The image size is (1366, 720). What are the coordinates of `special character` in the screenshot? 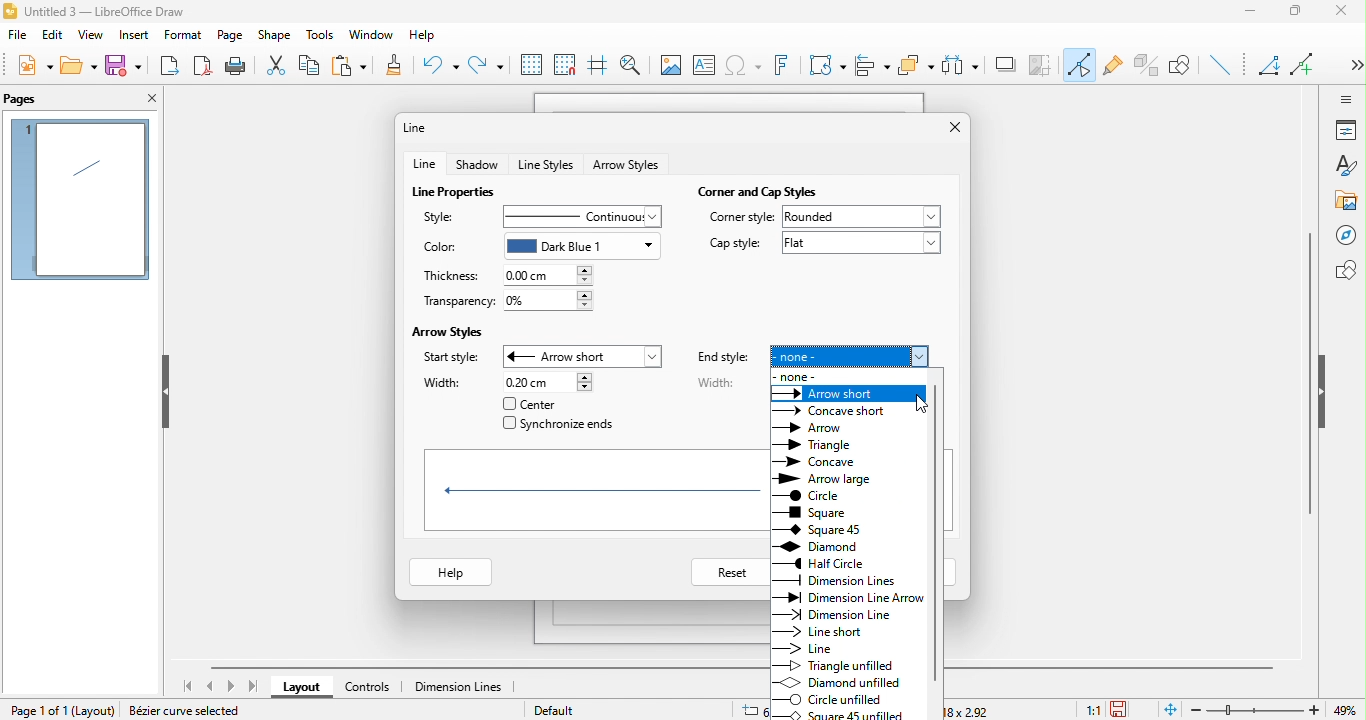 It's located at (746, 67).